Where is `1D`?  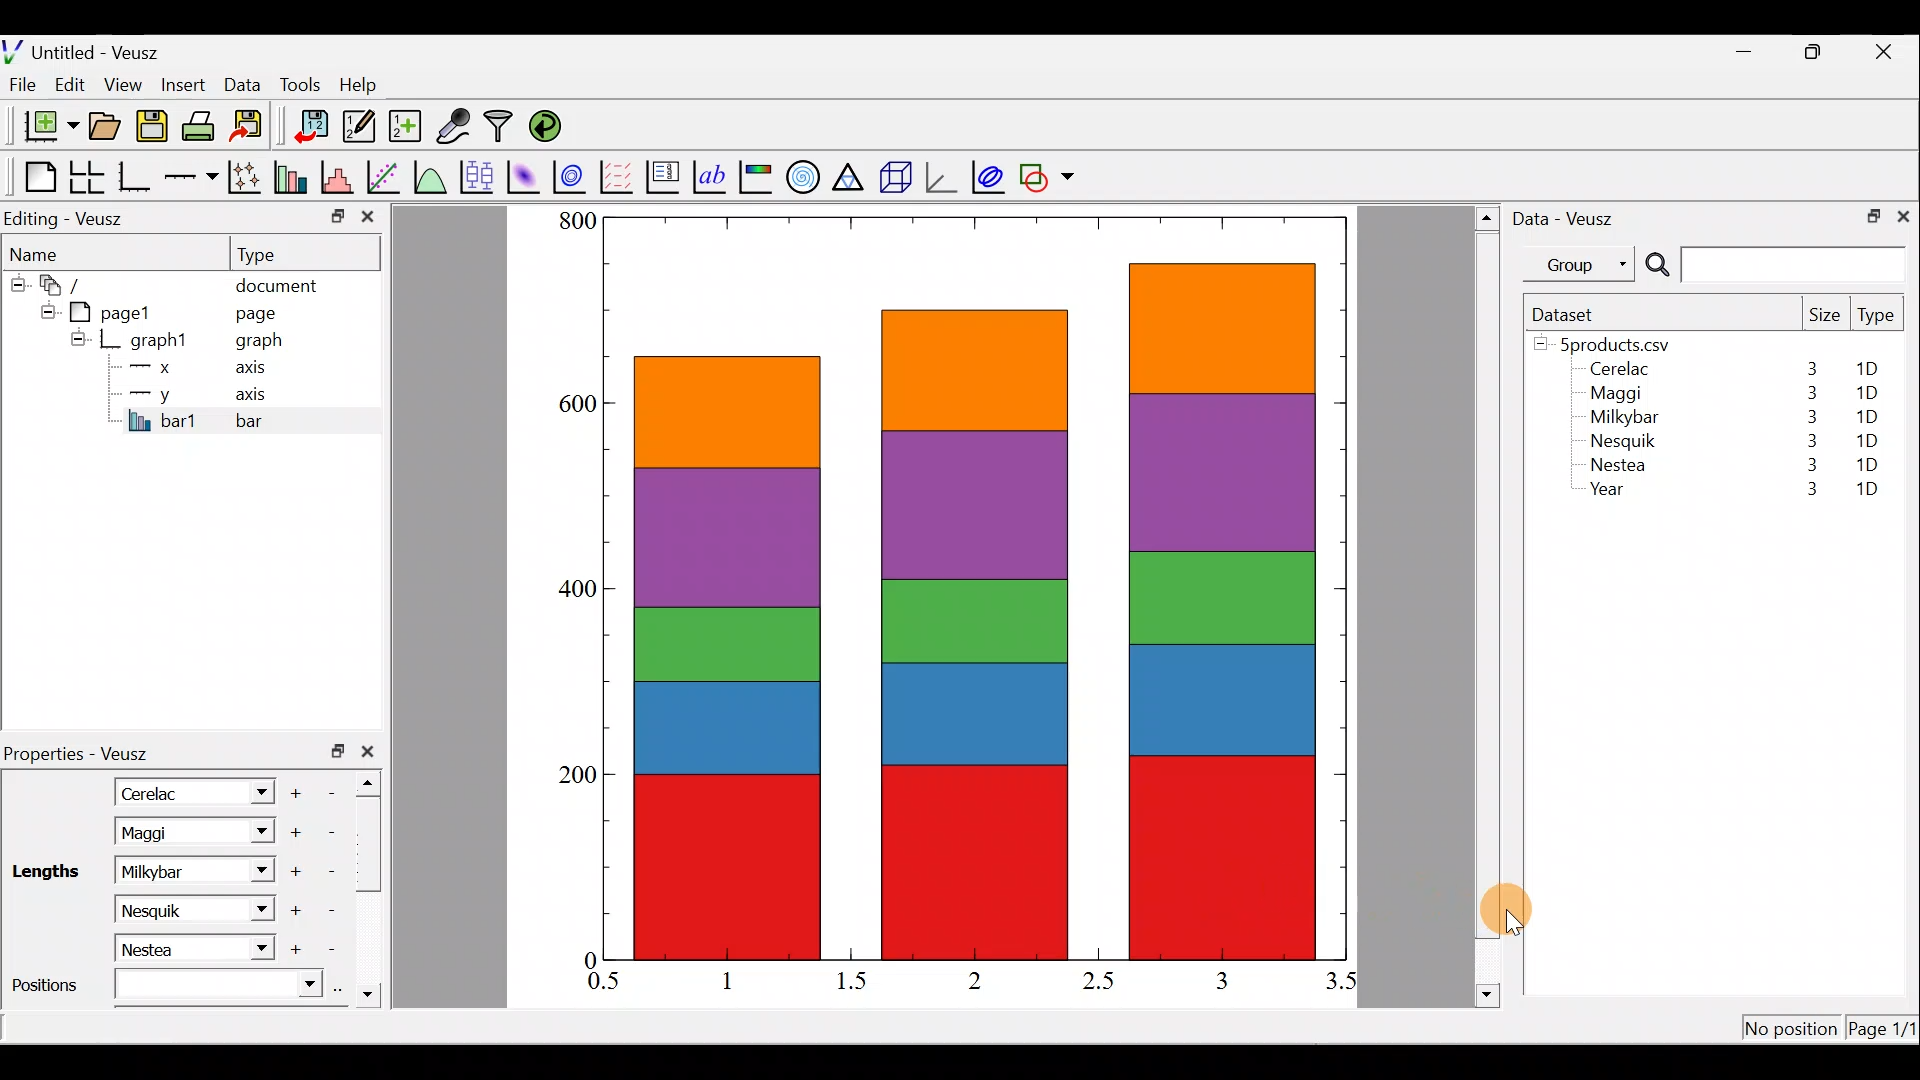
1D is located at coordinates (1867, 464).